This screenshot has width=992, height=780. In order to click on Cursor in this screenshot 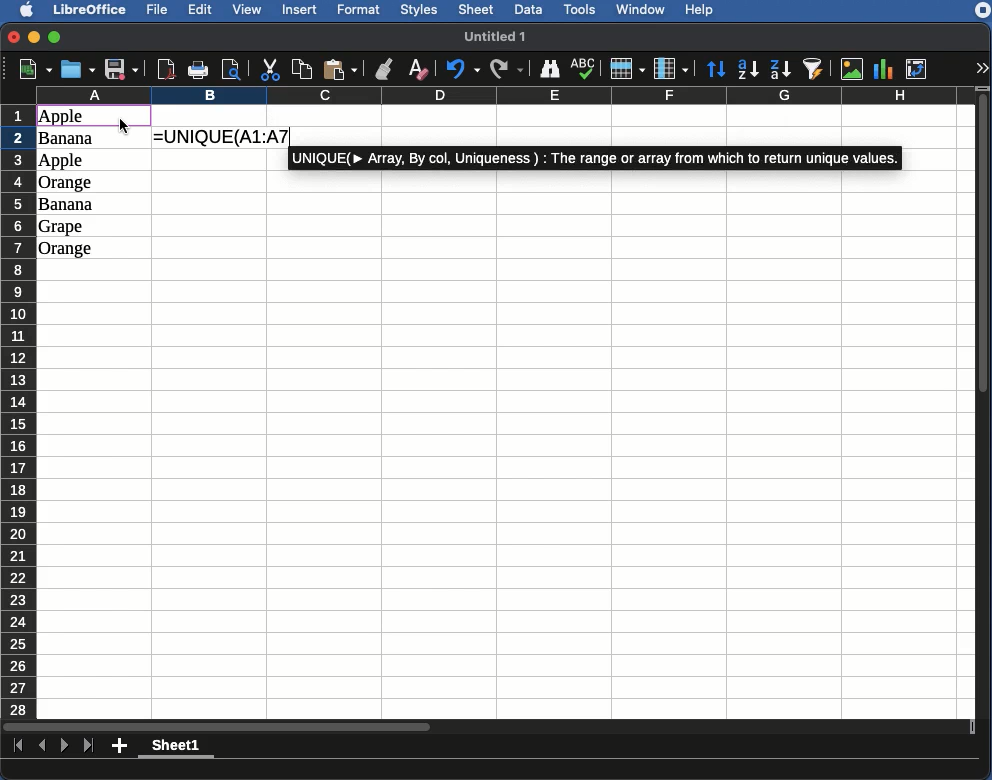, I will do `click(124, 126)`.